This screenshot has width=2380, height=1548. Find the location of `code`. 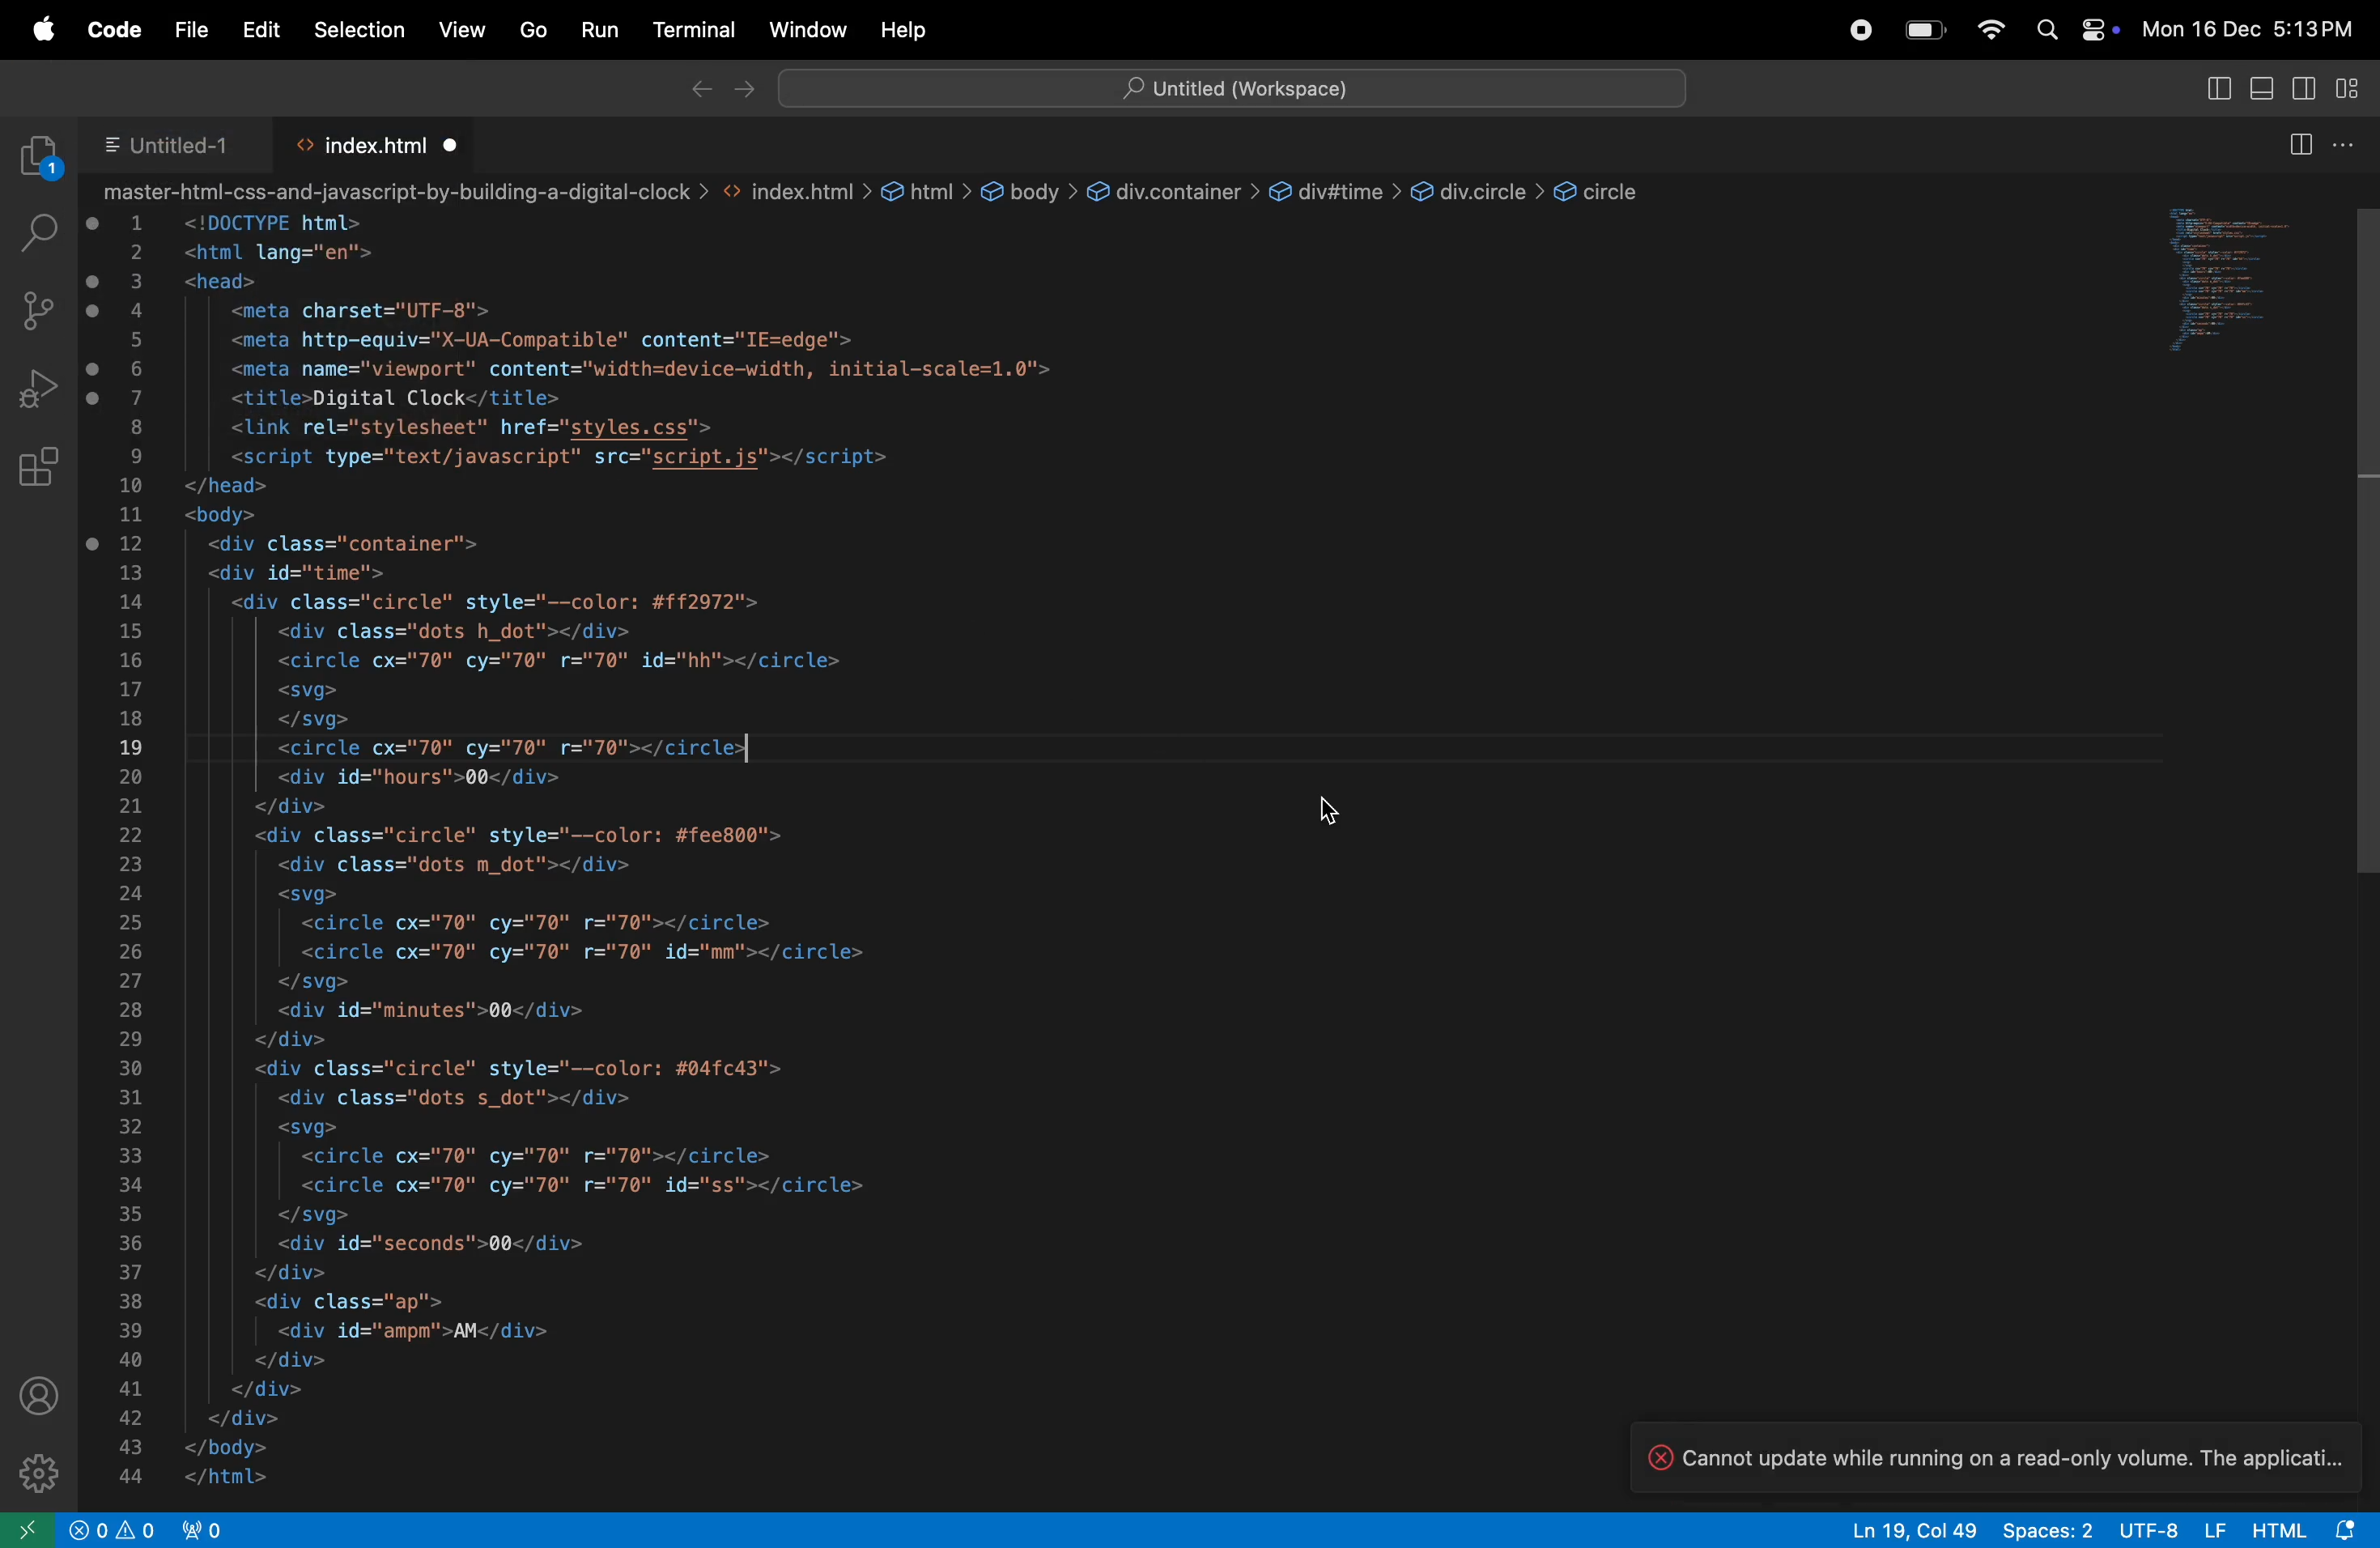

code is located at coordinates (111, 33).